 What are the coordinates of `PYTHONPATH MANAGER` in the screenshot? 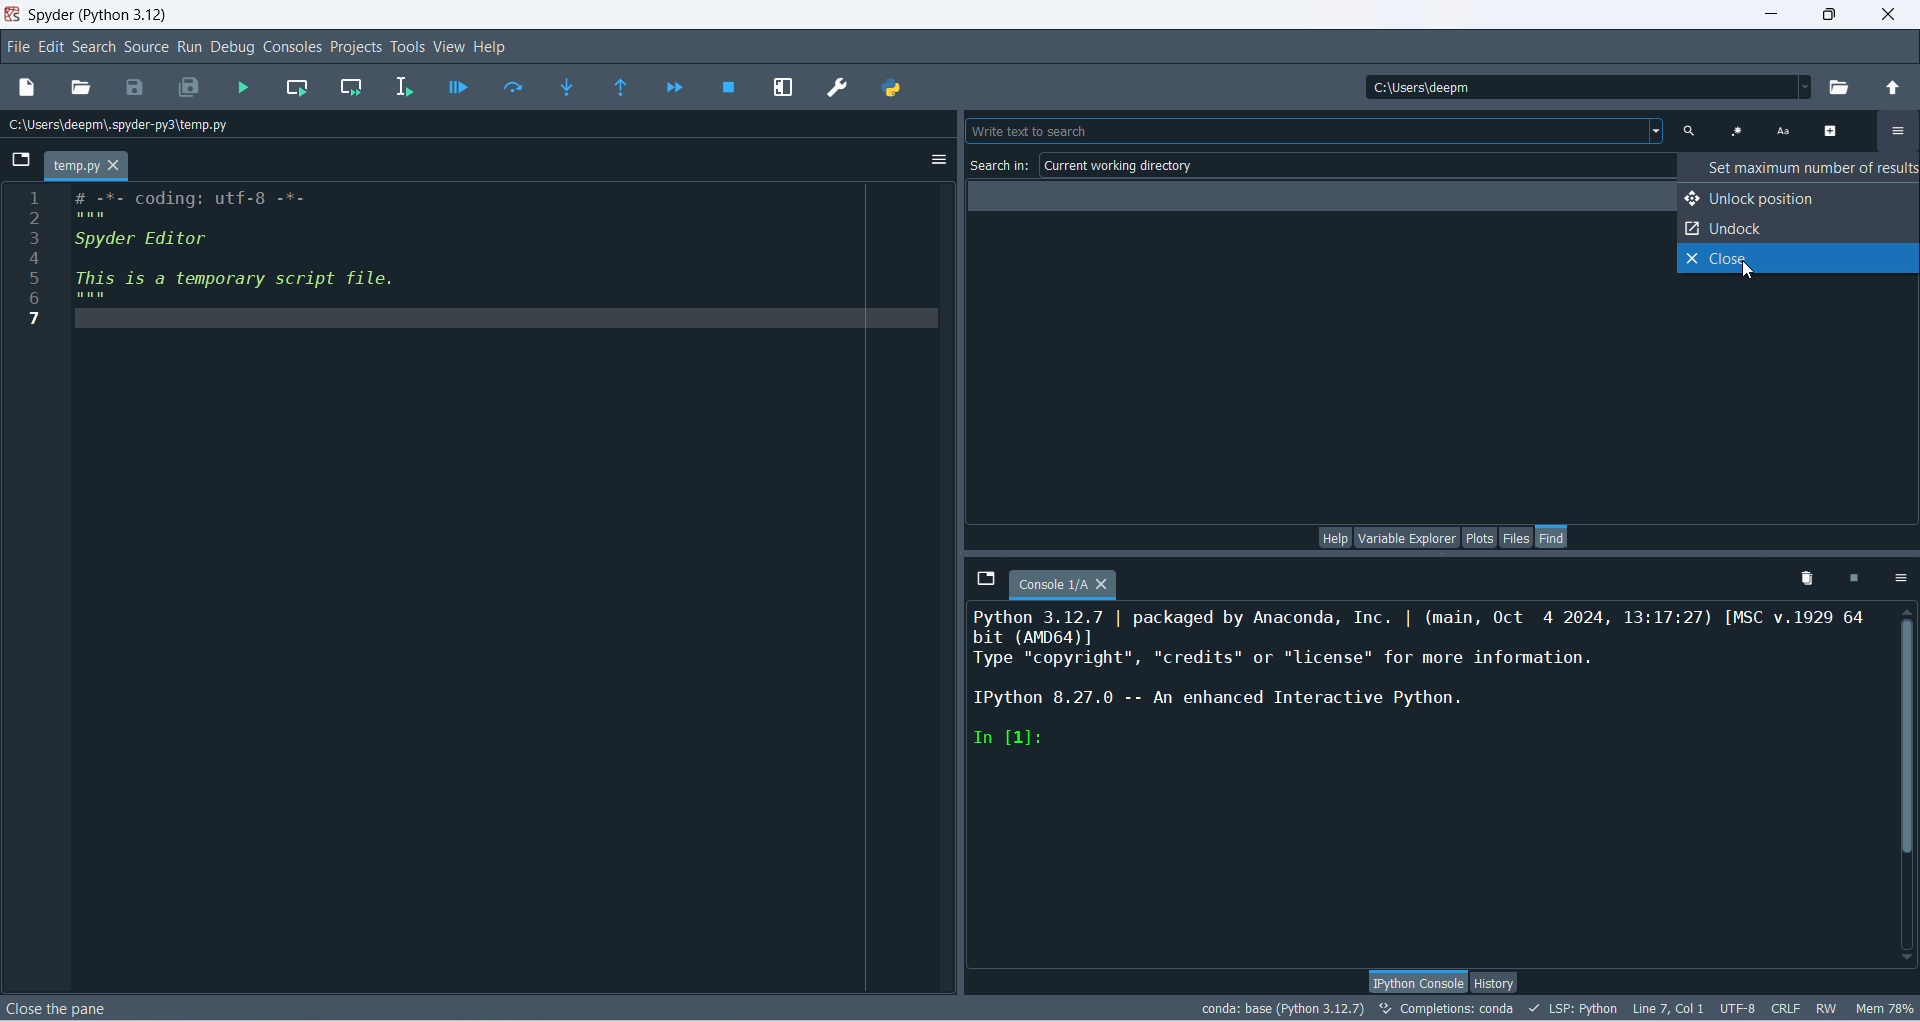 It's located at (890, 88).